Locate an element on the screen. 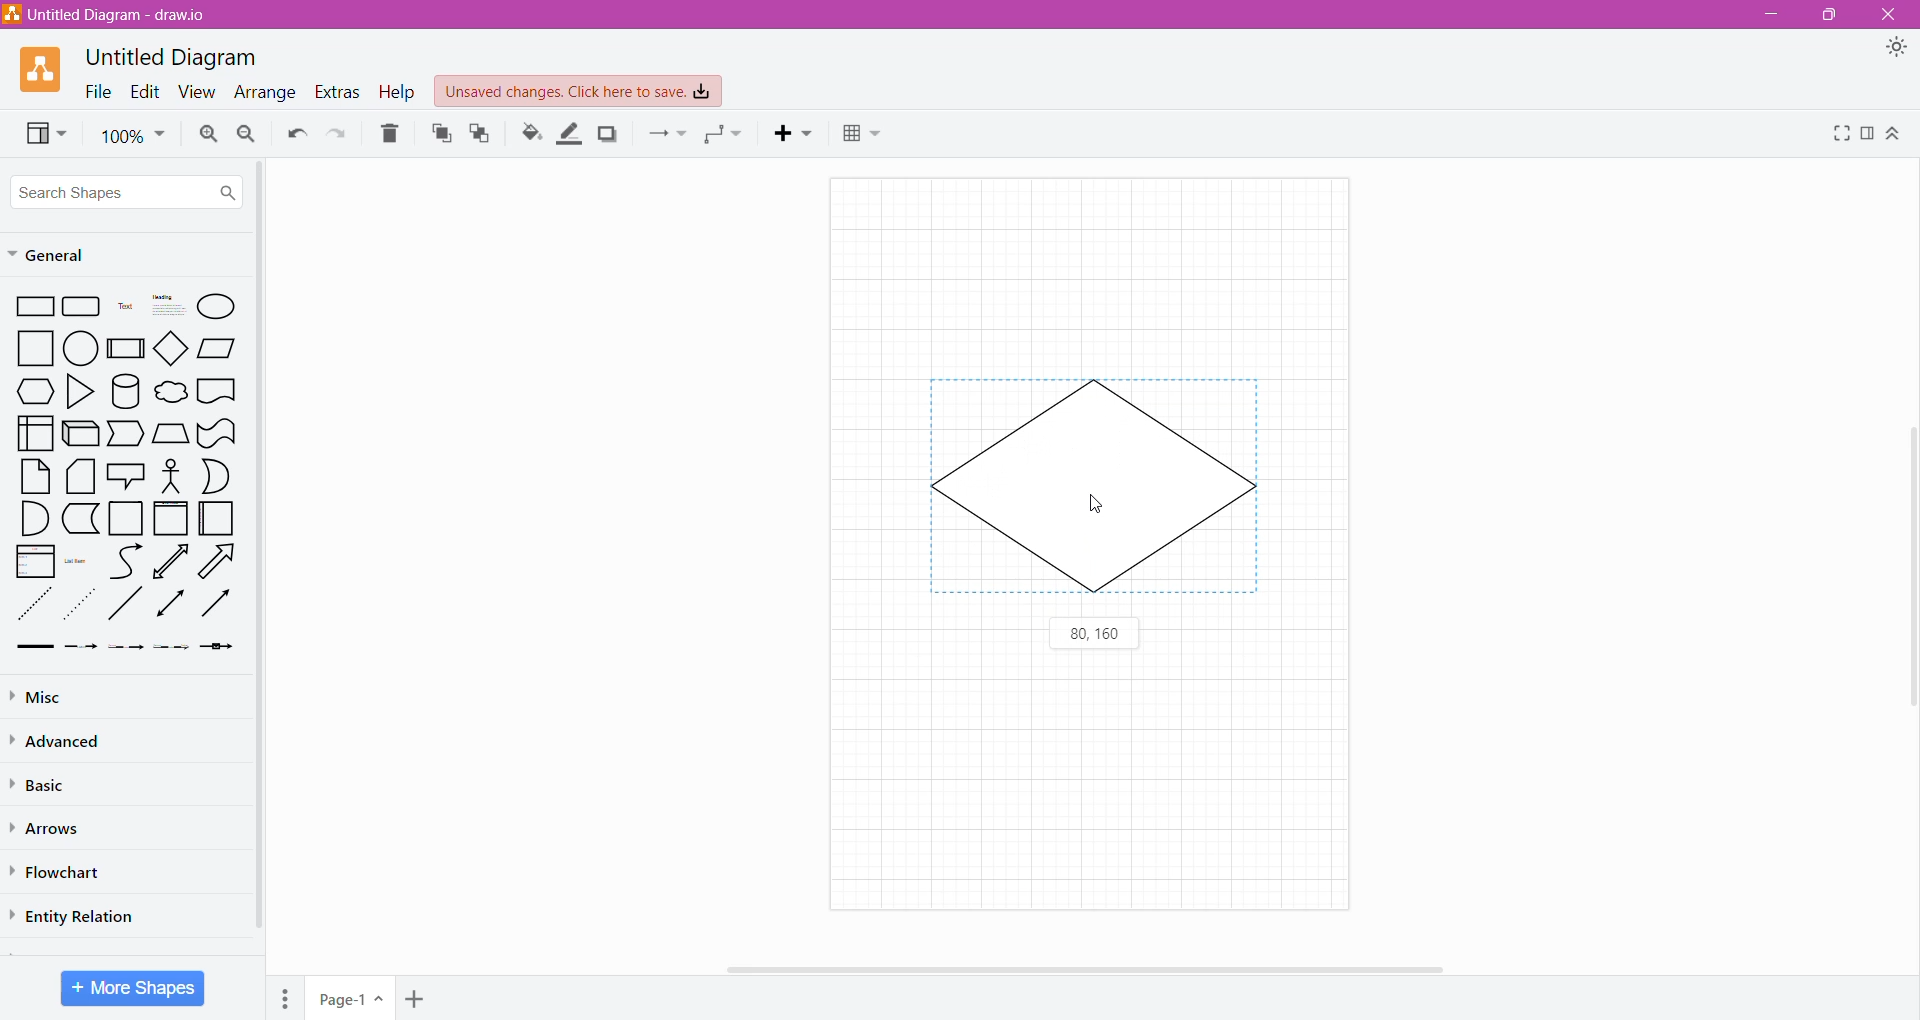 The height and width of the screenshot is (1020, 1920). Bidirectional Connector is located at coordinates (172, 607).